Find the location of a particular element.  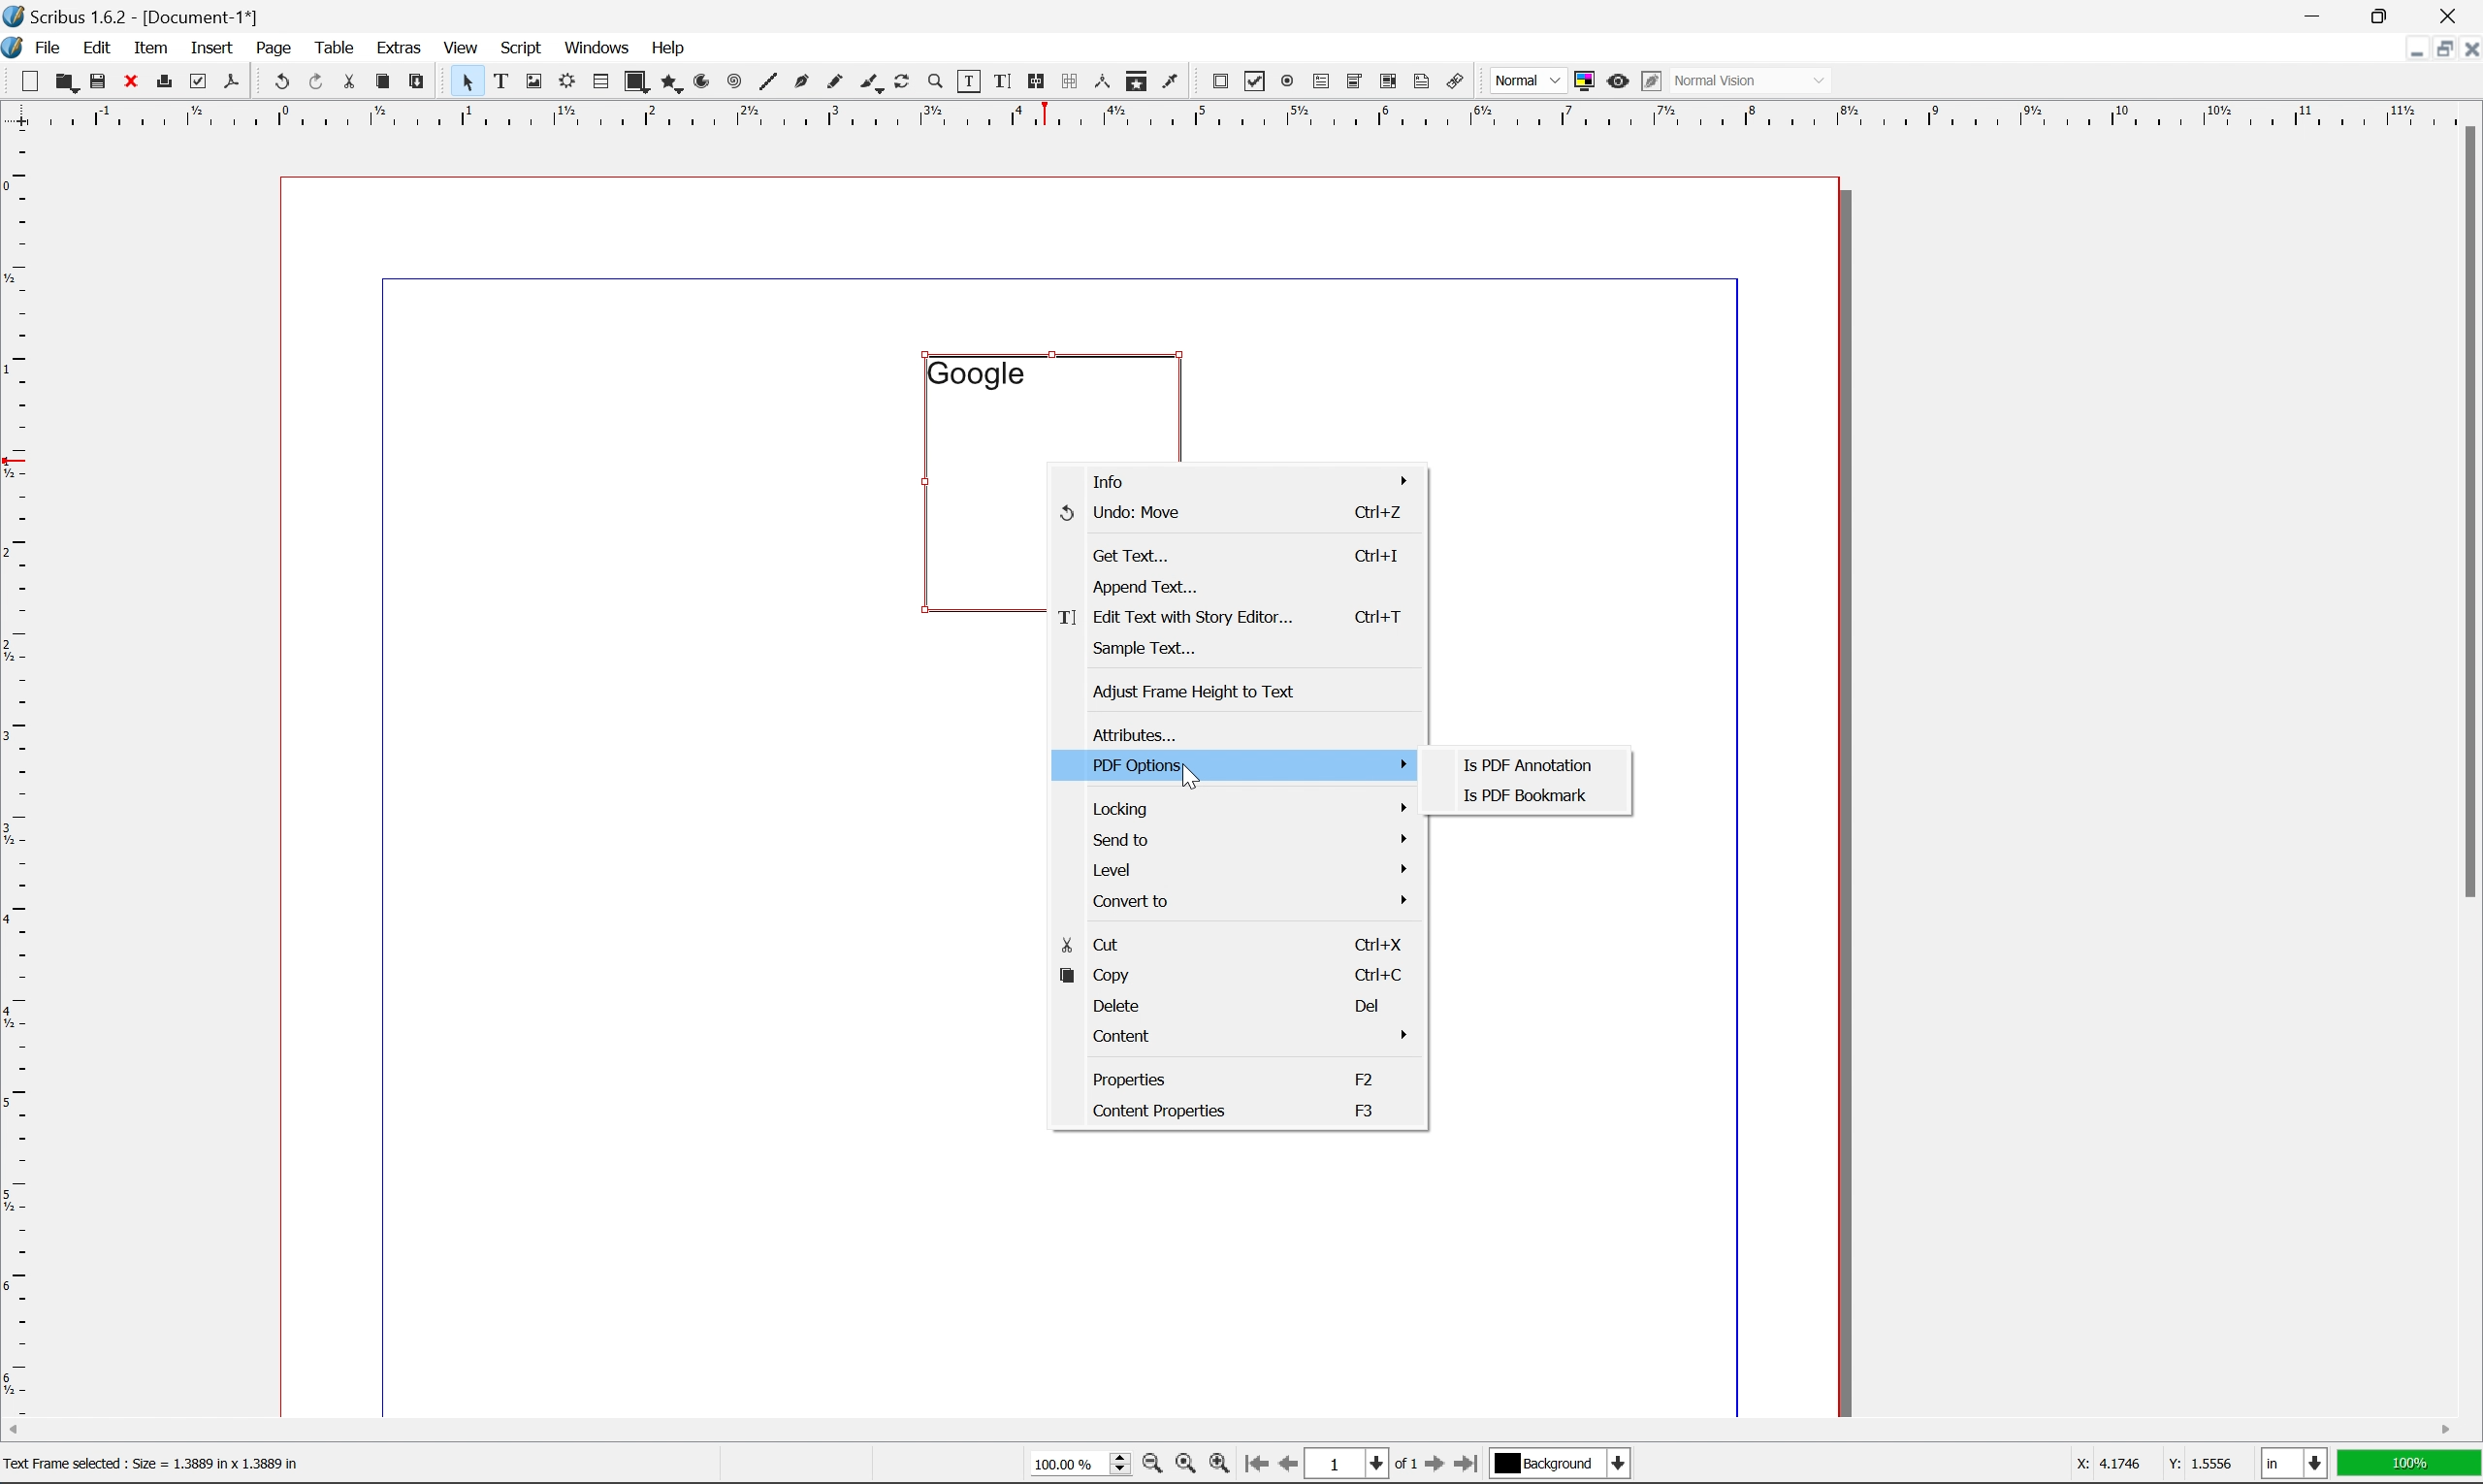

ctrl+z is located at coordinates (1375, 511).